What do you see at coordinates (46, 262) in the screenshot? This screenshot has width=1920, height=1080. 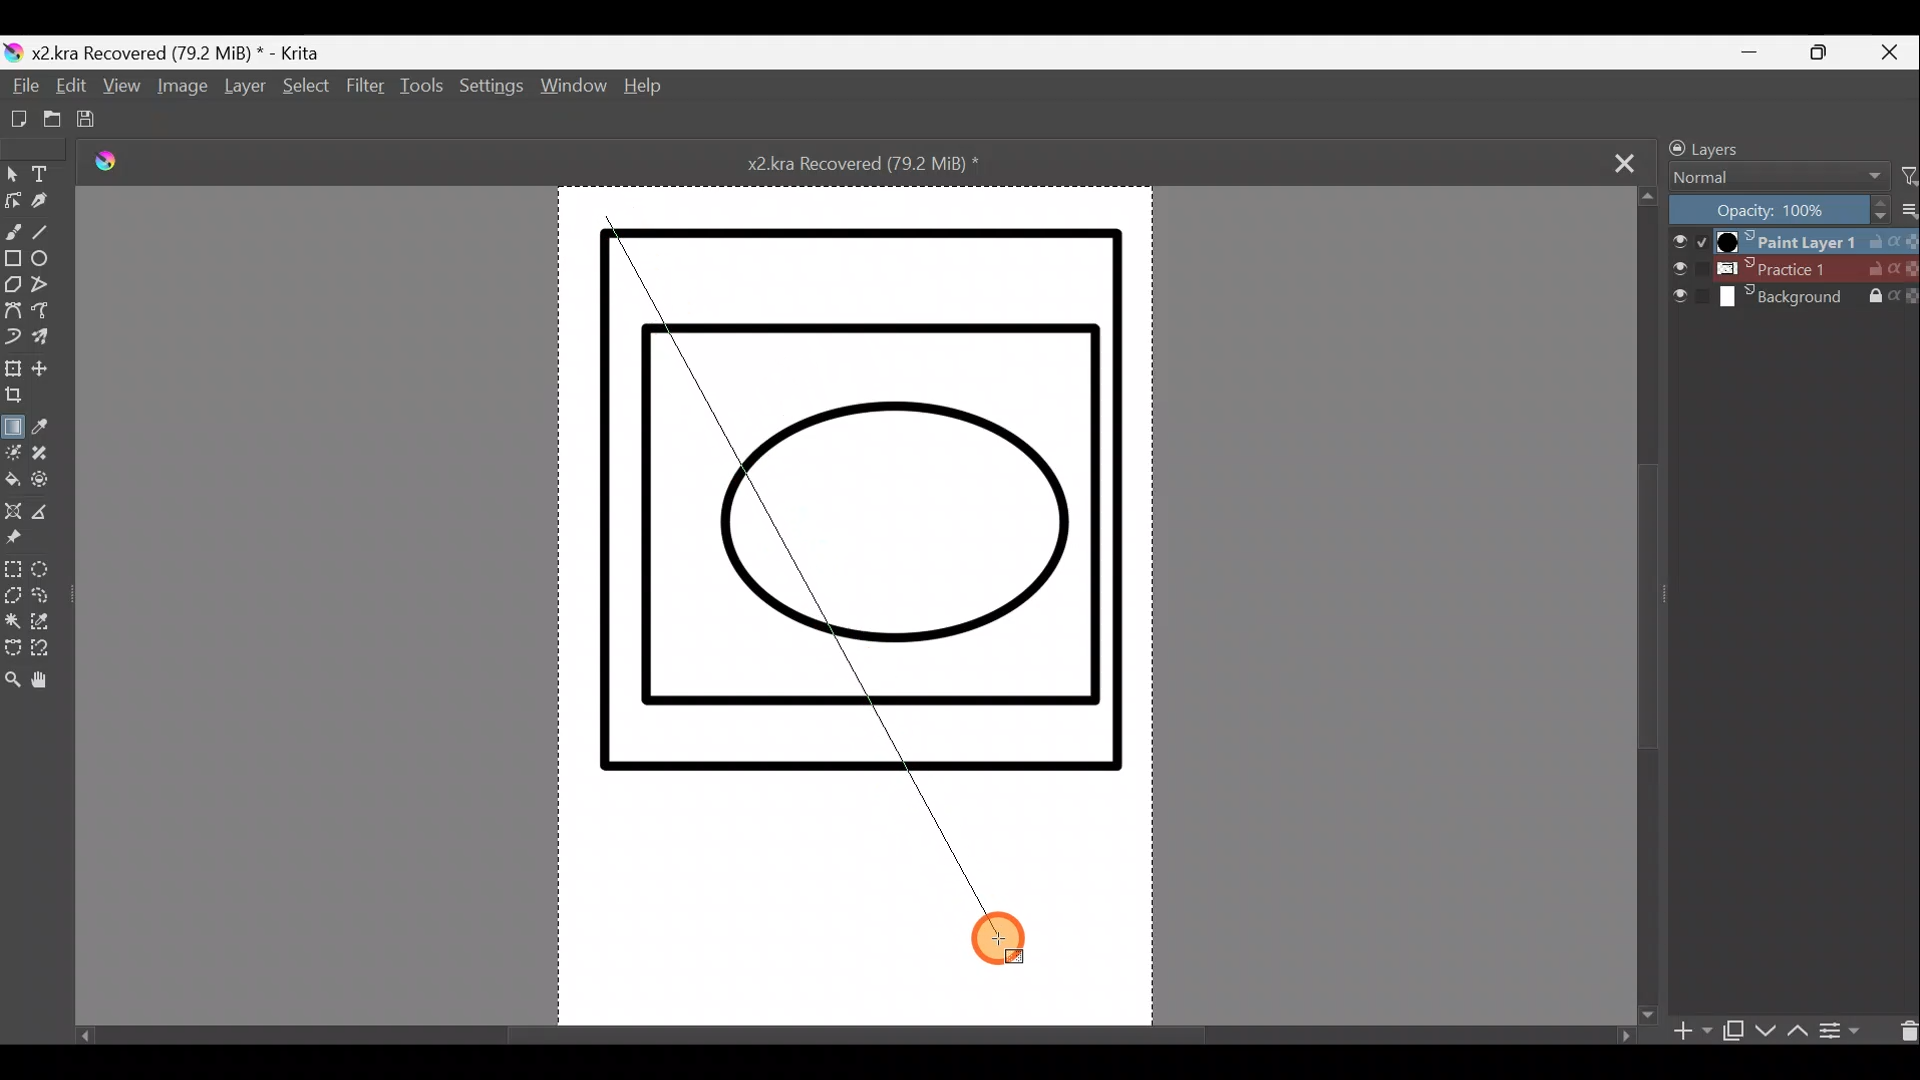 I see `Ellipse tool` at bounding box center [46, 262].